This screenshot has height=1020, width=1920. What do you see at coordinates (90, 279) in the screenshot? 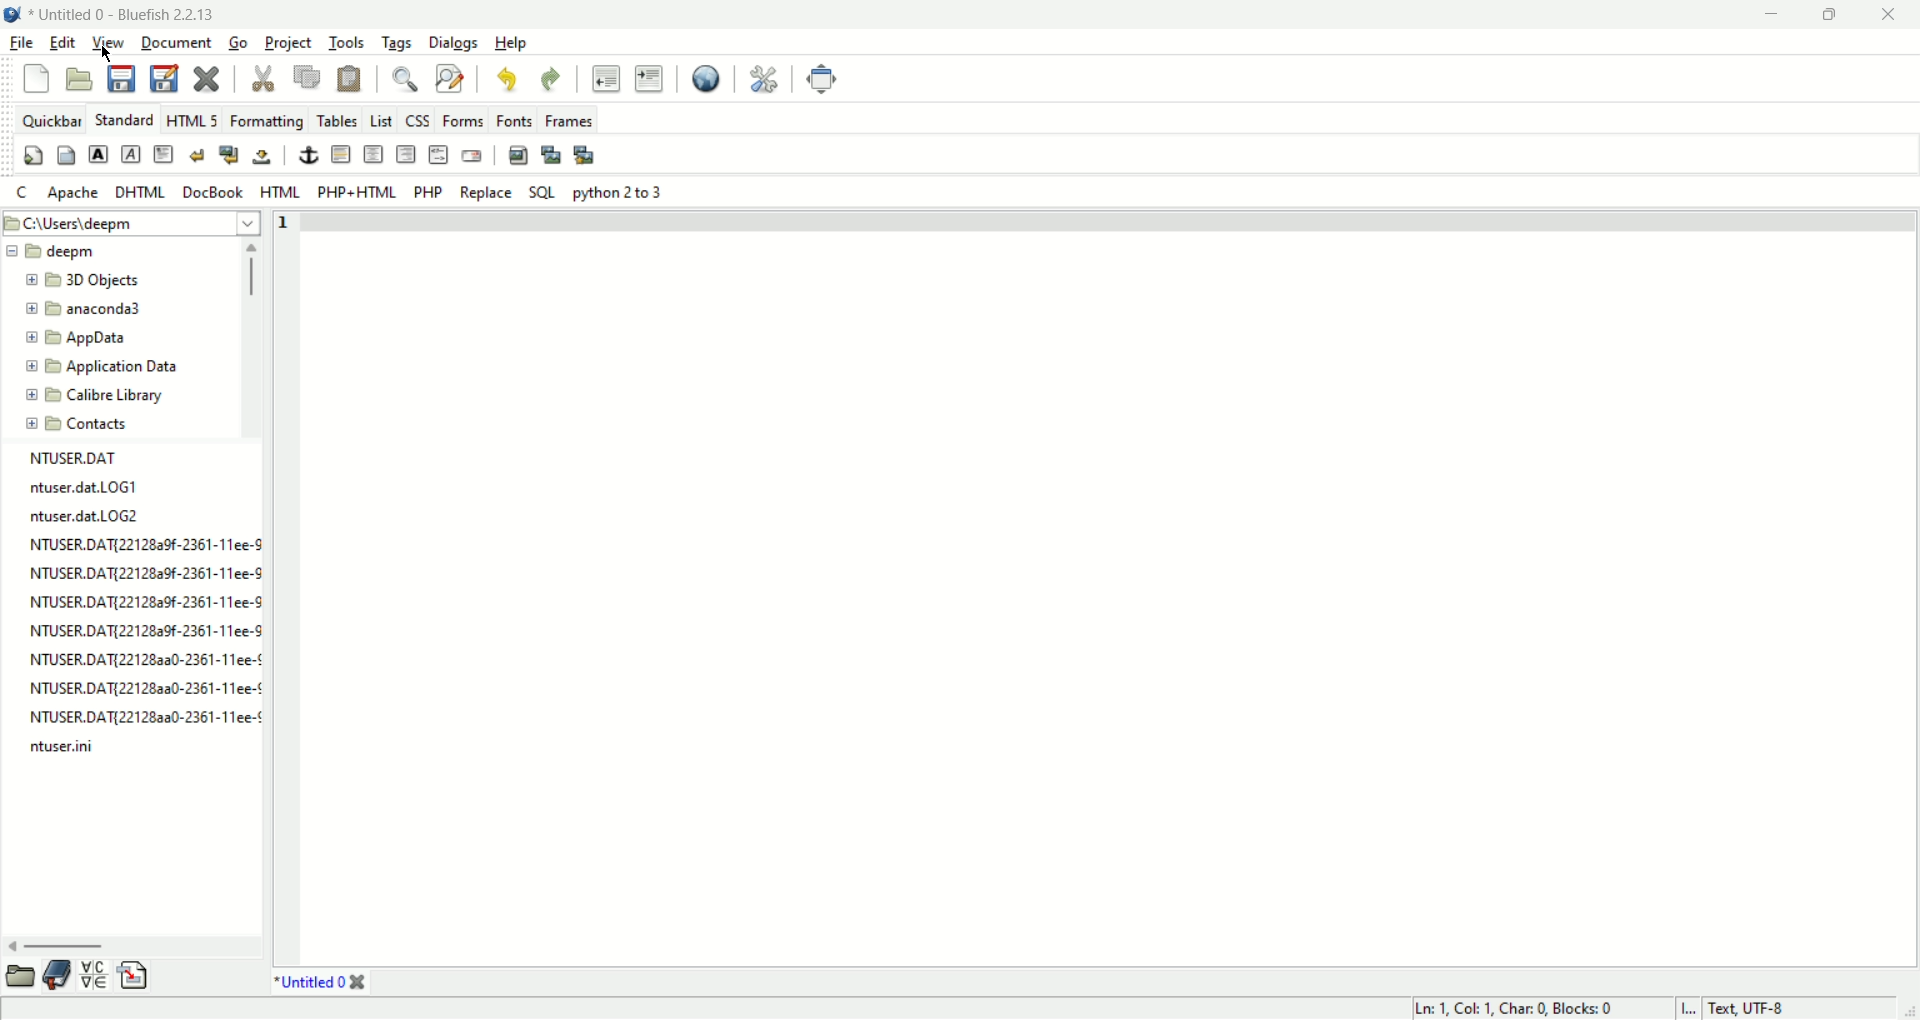
I see `3d Objects` at bounding box center [90, 279].